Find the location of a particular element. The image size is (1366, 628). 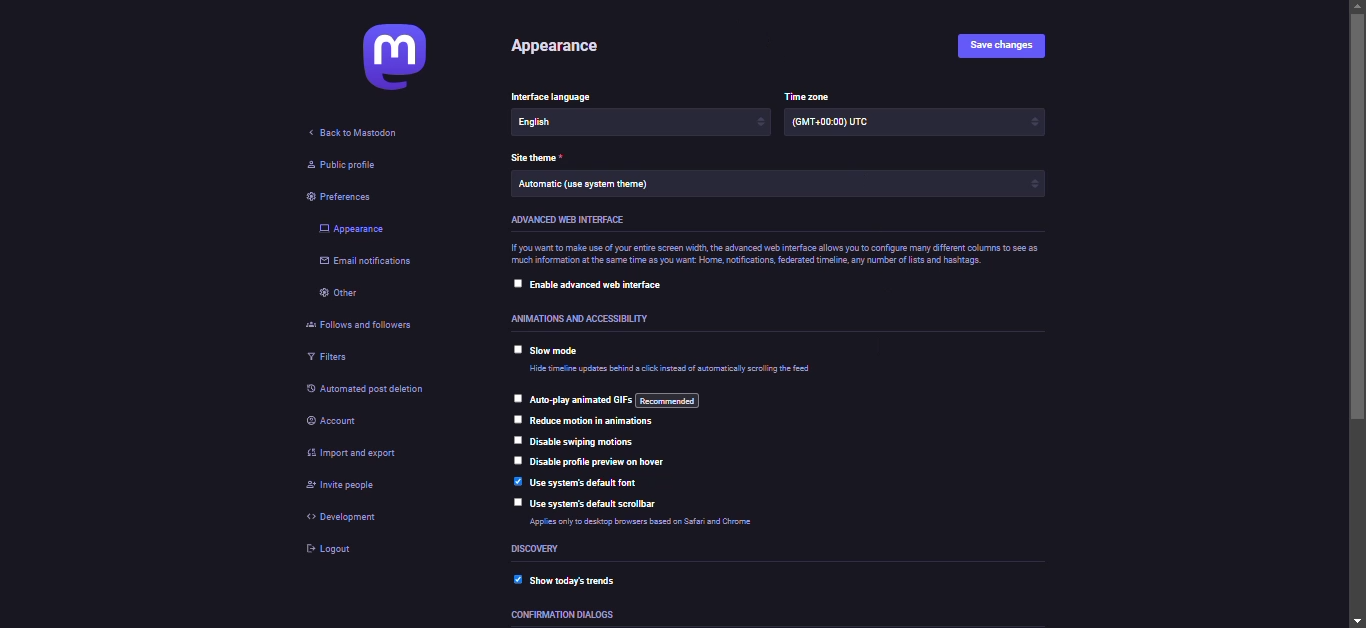

follows and followers is located at coordinates (368, 326).